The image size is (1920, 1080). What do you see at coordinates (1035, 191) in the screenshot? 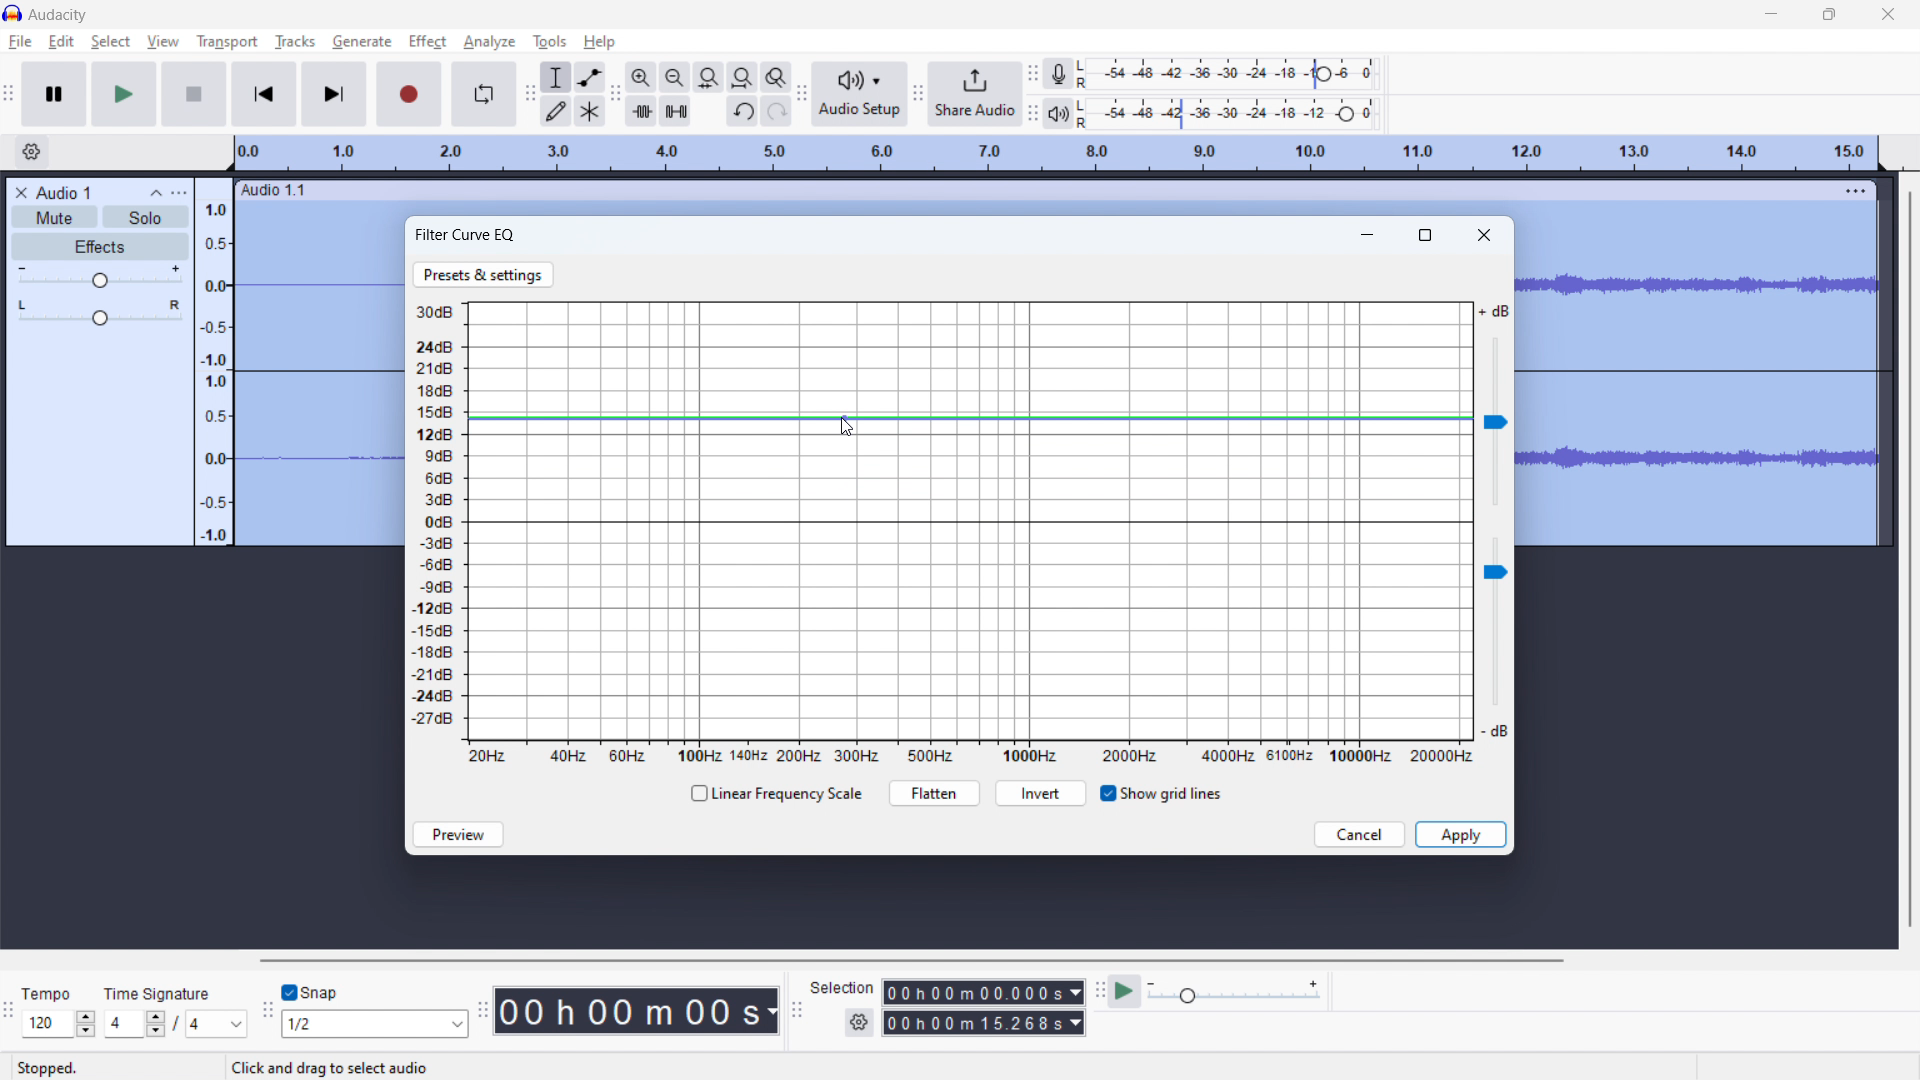
I see `hold to move` at bounding box center [1035, 191].